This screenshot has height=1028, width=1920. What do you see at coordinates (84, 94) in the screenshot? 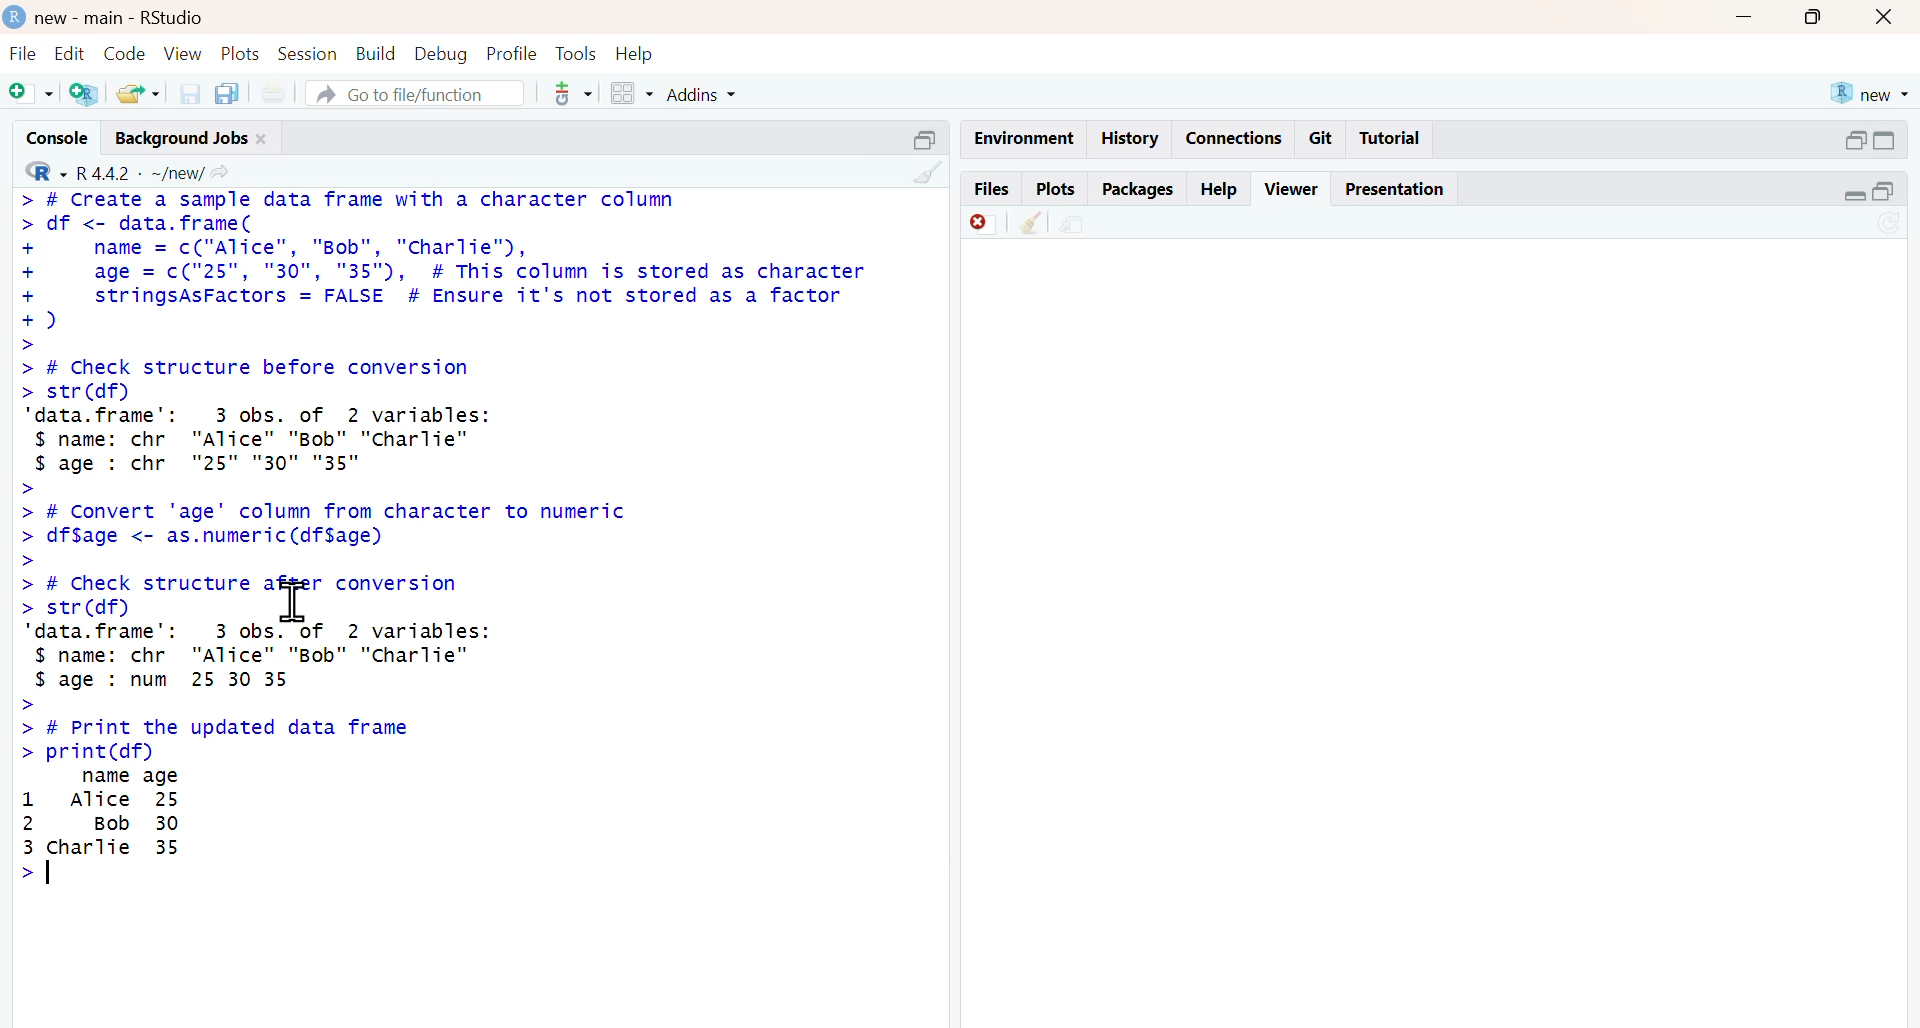
I see `add R file` at bounding box center [84, 94].